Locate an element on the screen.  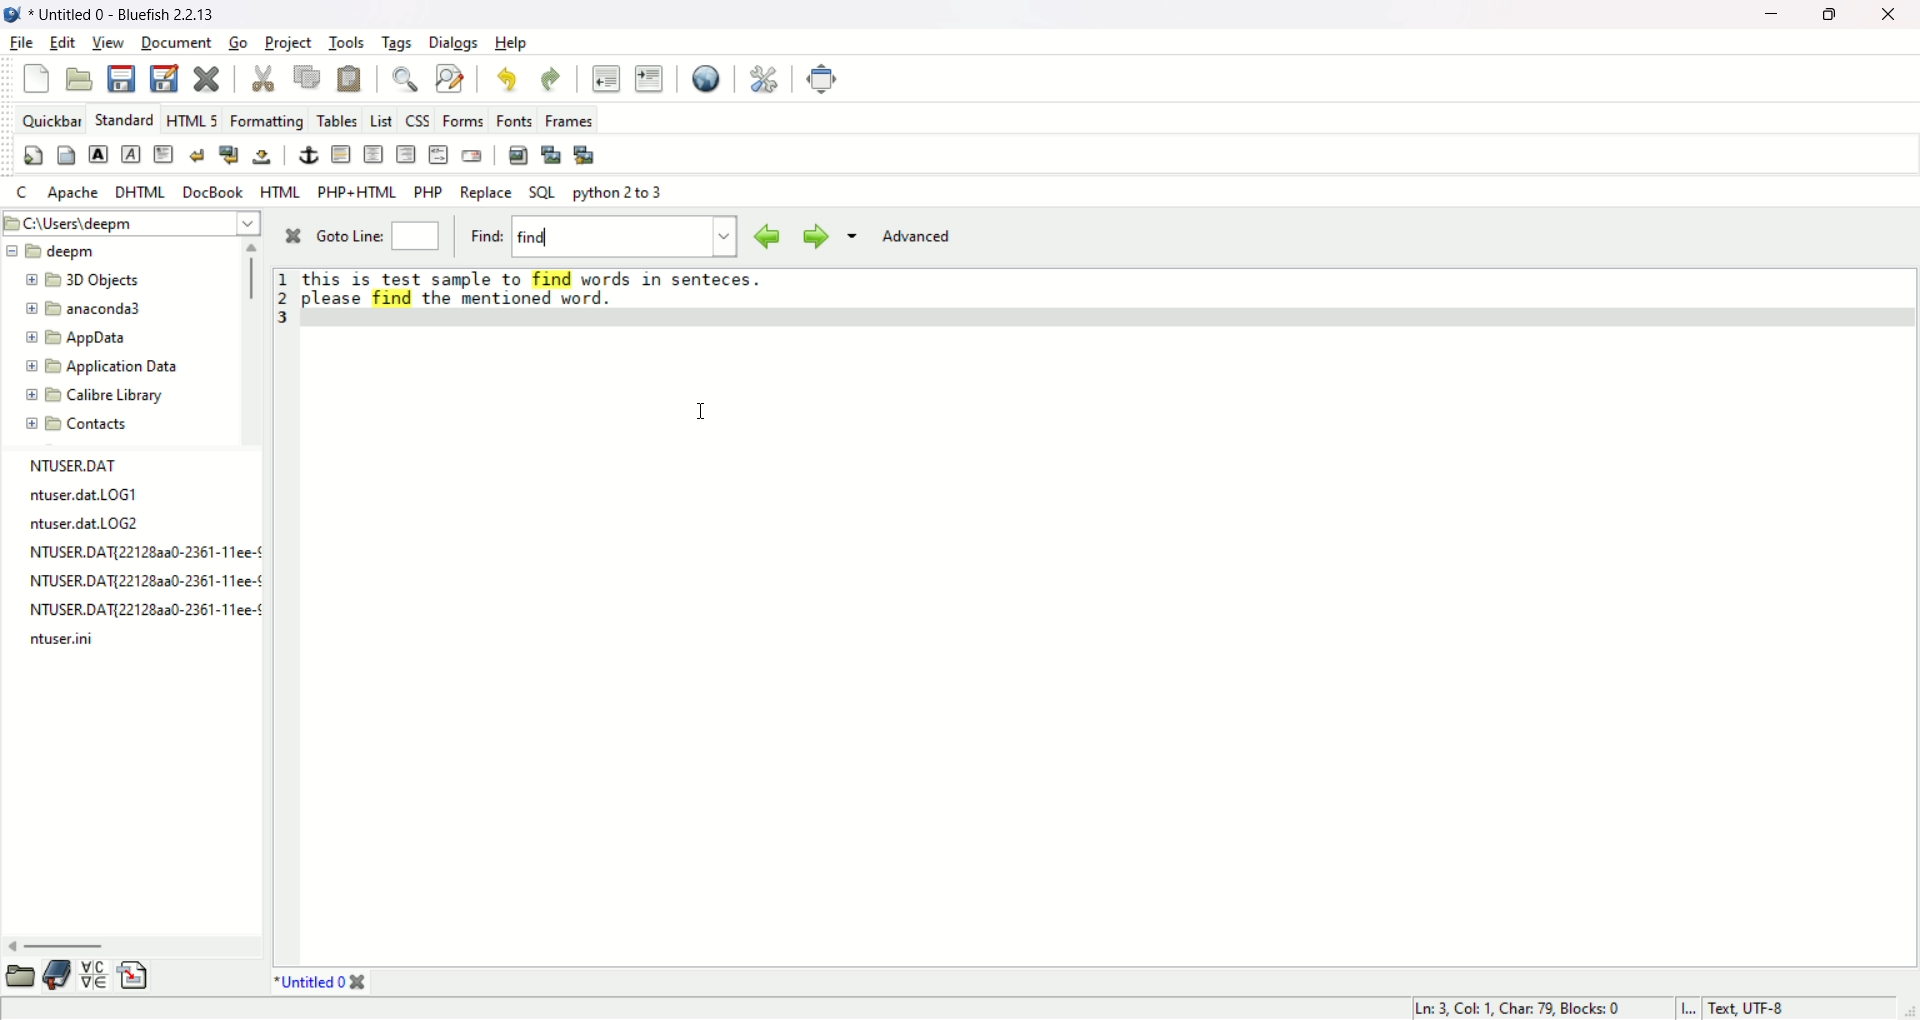
help is located at coordinates (512, 43).